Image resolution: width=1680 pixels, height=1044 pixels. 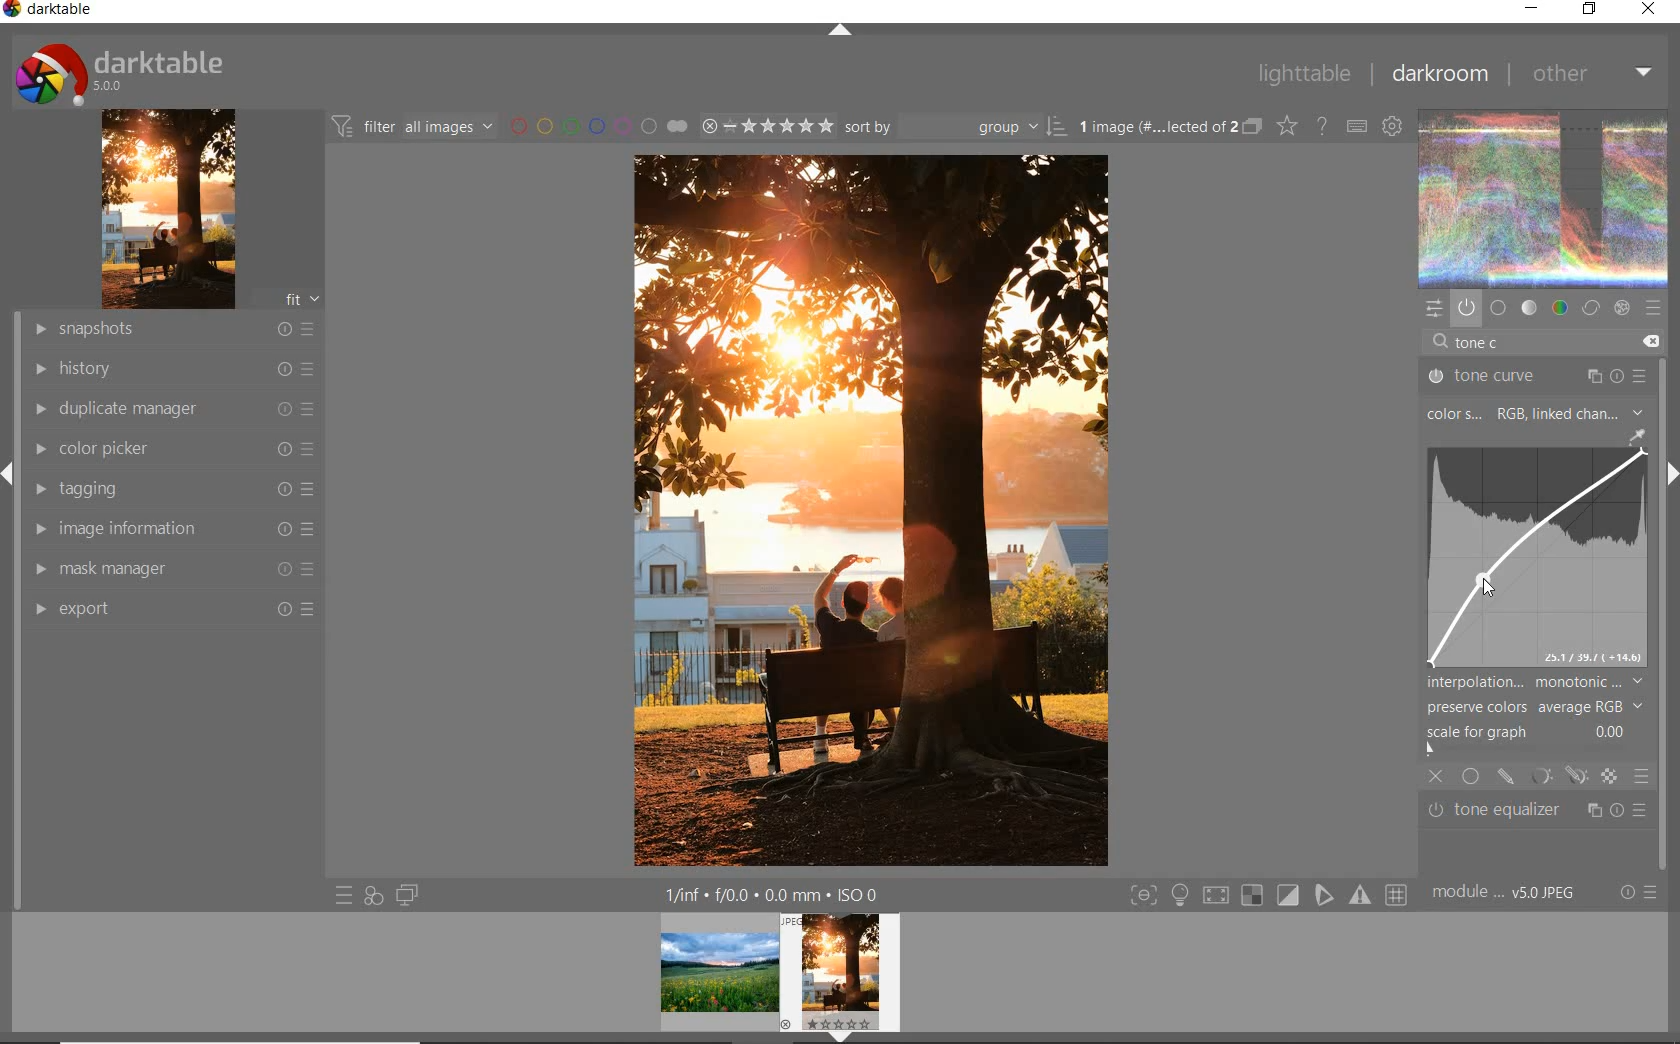 What do you see at coordinates (1507, 892) in the screenshot?
I see `module... v5.0 JPEG` at bounding box center [1507, 892].